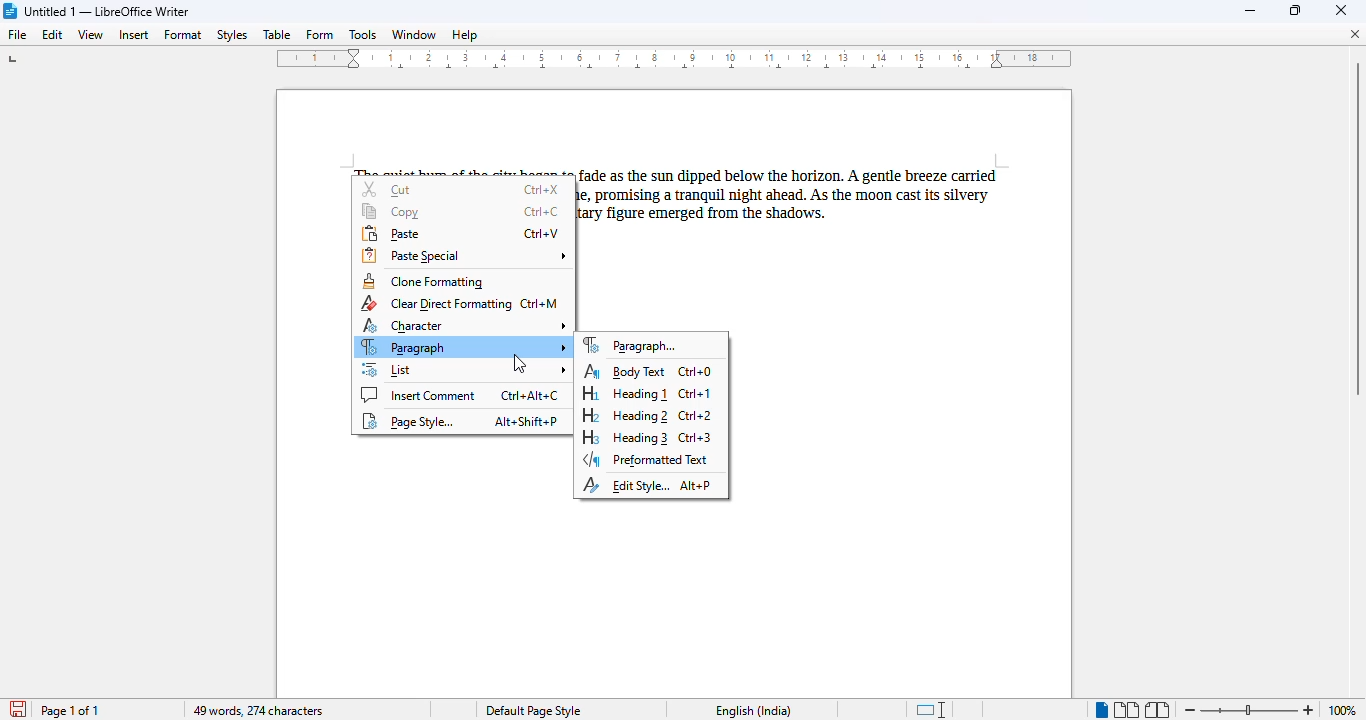 The height and width of the screenshot is (720, 1366). I want to click on view, so click(90, 35).